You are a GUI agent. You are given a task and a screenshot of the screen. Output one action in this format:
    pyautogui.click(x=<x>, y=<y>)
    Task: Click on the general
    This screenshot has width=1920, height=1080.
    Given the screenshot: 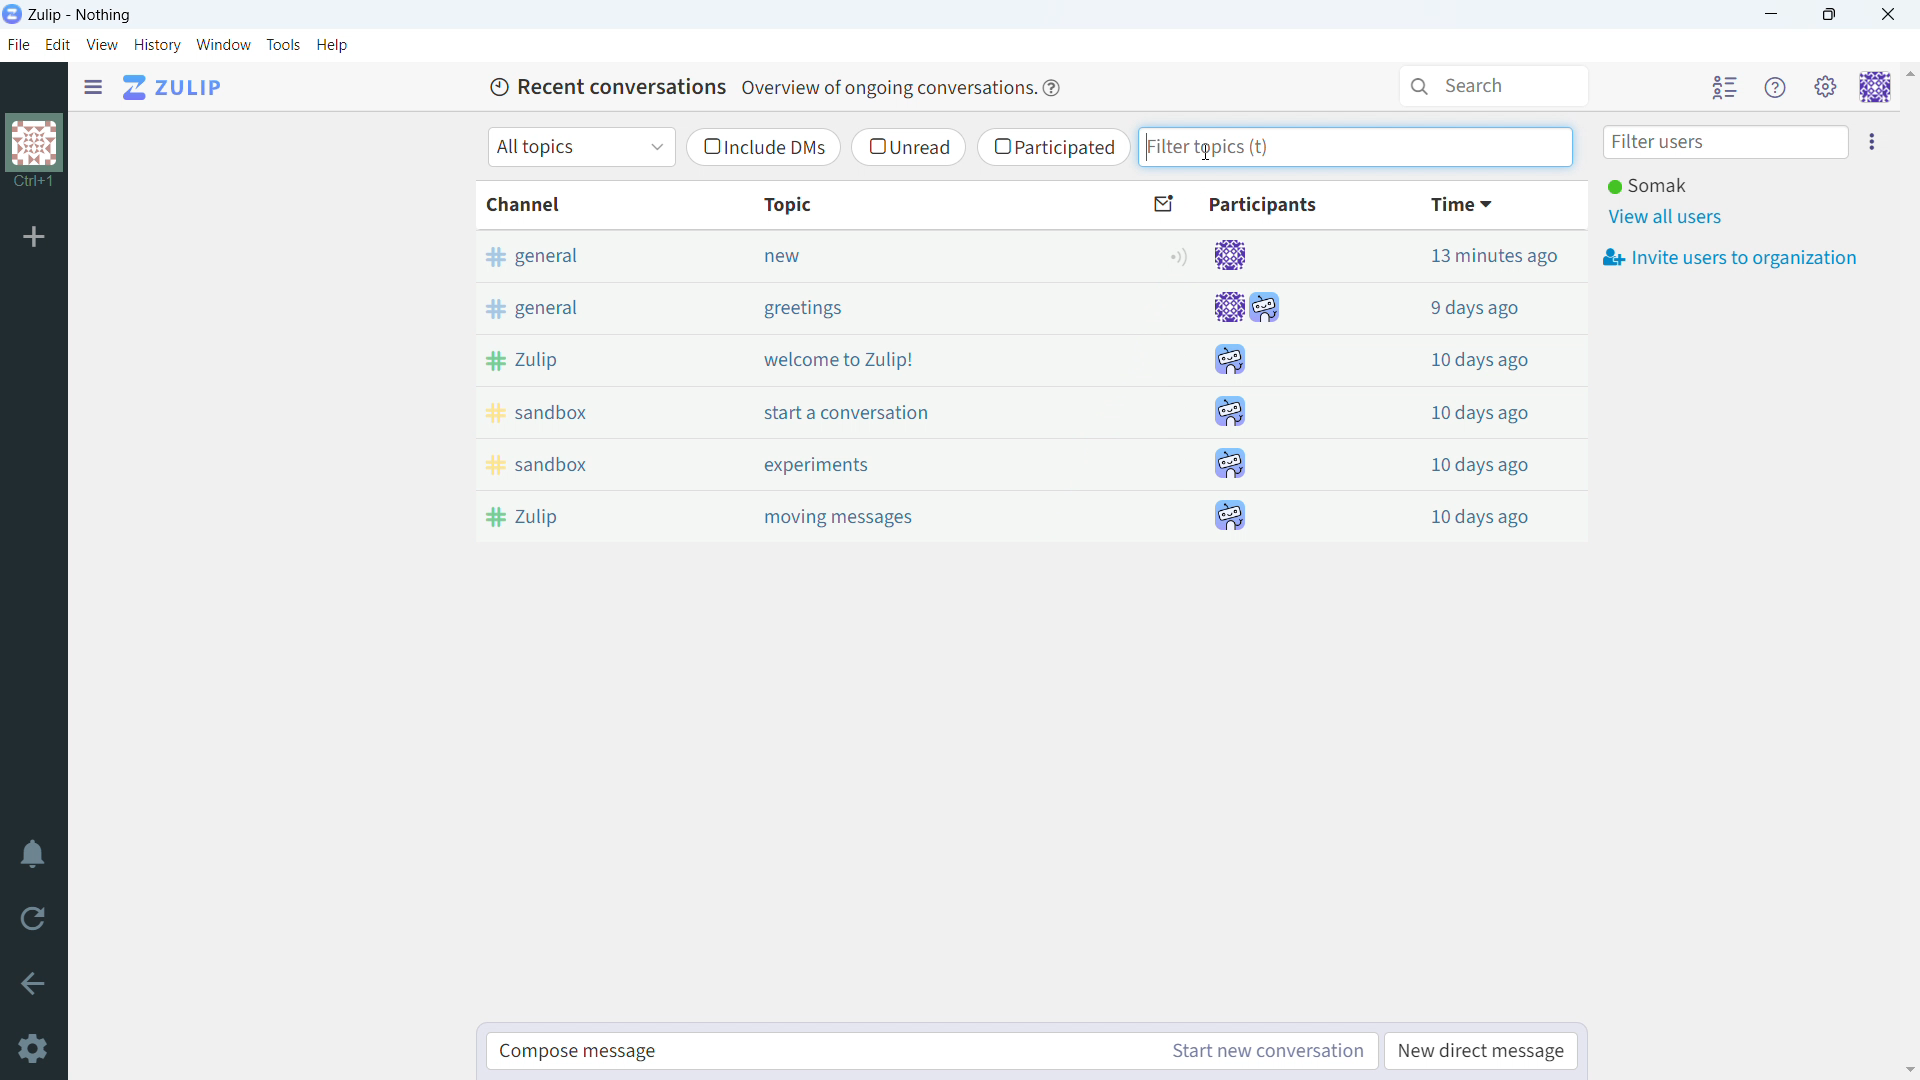 What is the action you would take?
    pyautogui.click(x=576, y=305)
    